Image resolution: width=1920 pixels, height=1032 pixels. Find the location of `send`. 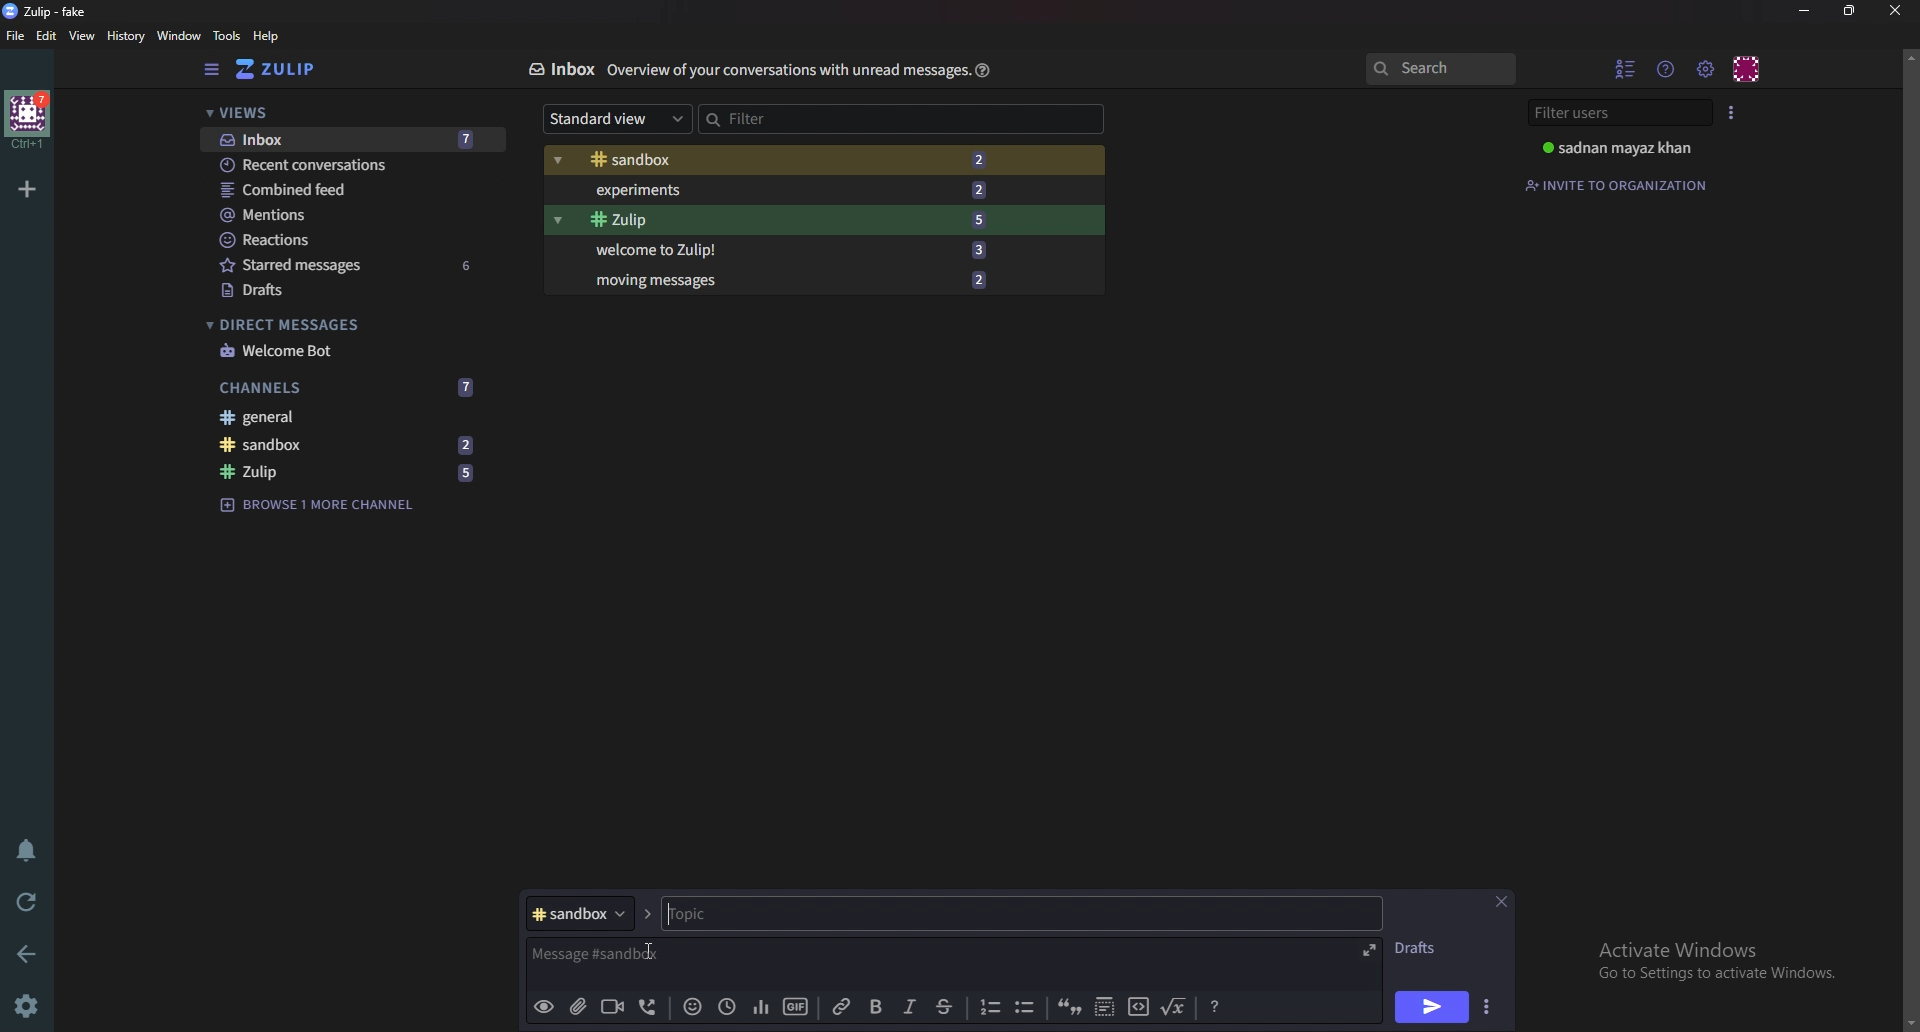

send is located at coordinates (1429, 1009).